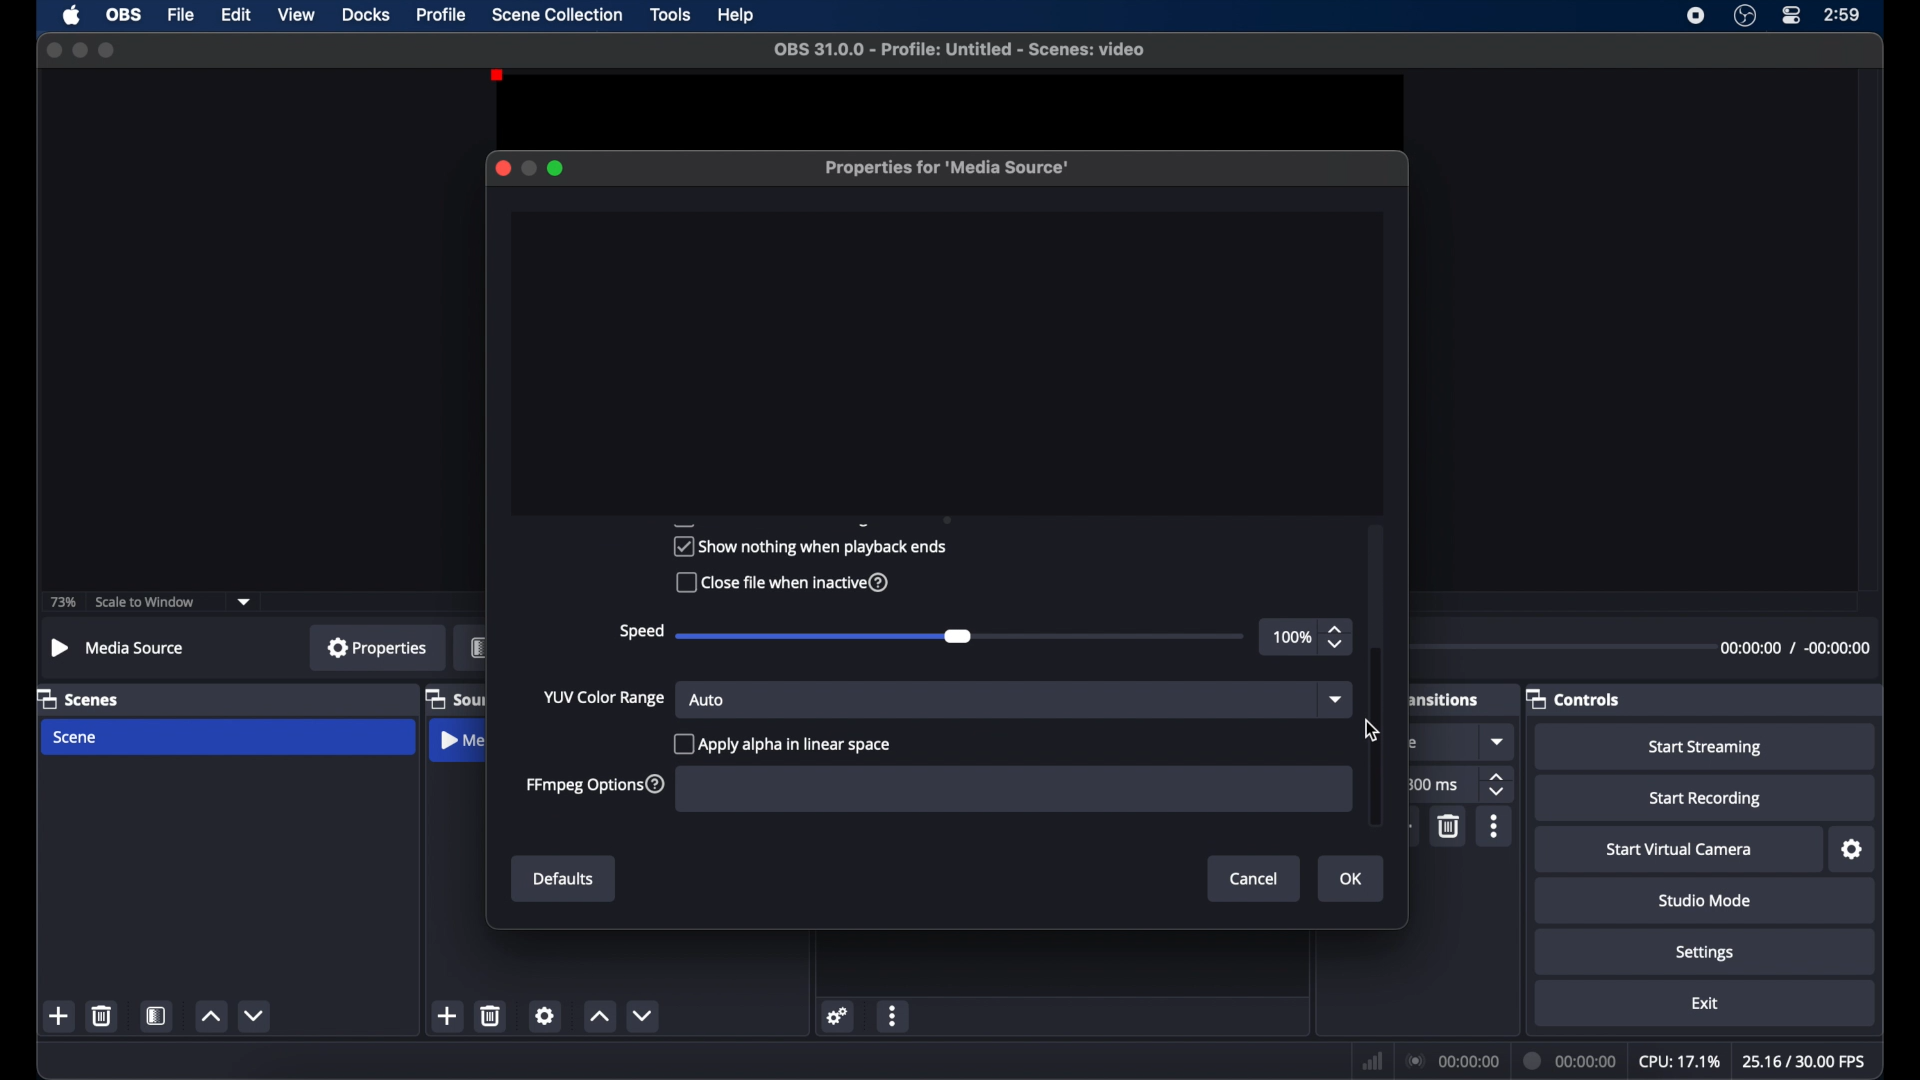  What do you see at coordinates (1697, 16) in the screenshot?
I see `screen recorder icon` at bounding box center [1697, 16].